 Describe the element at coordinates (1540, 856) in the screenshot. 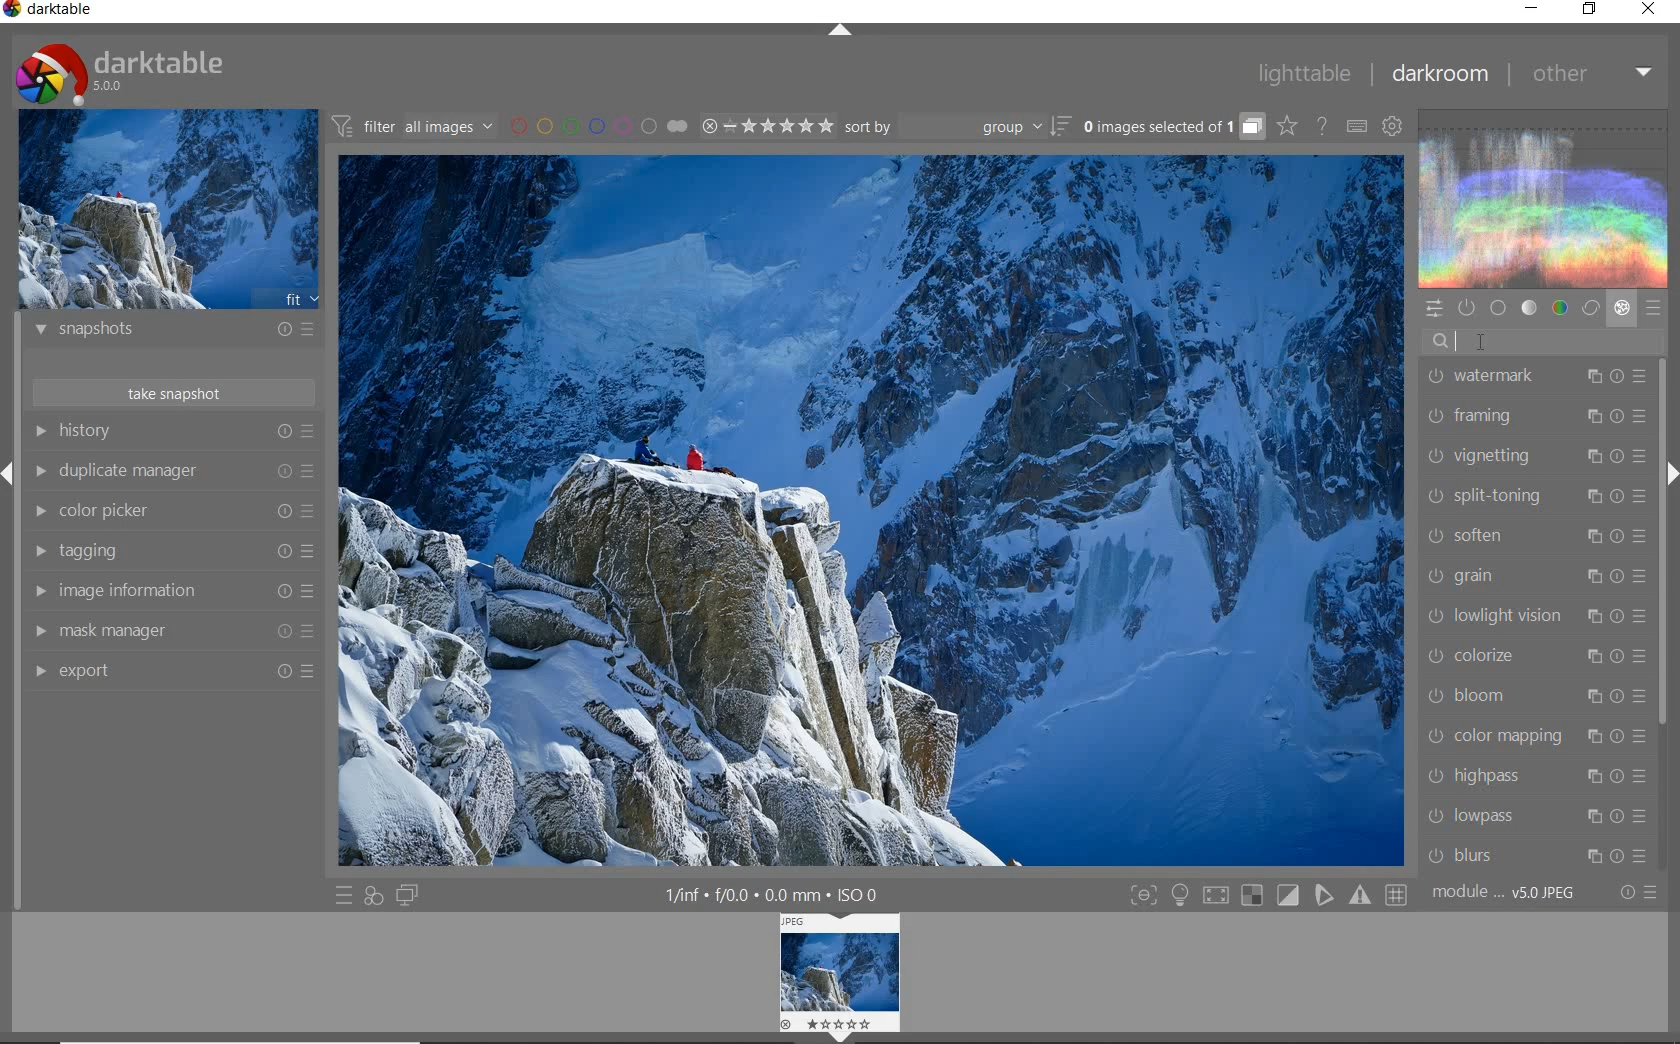

I see `blurs` at that location.